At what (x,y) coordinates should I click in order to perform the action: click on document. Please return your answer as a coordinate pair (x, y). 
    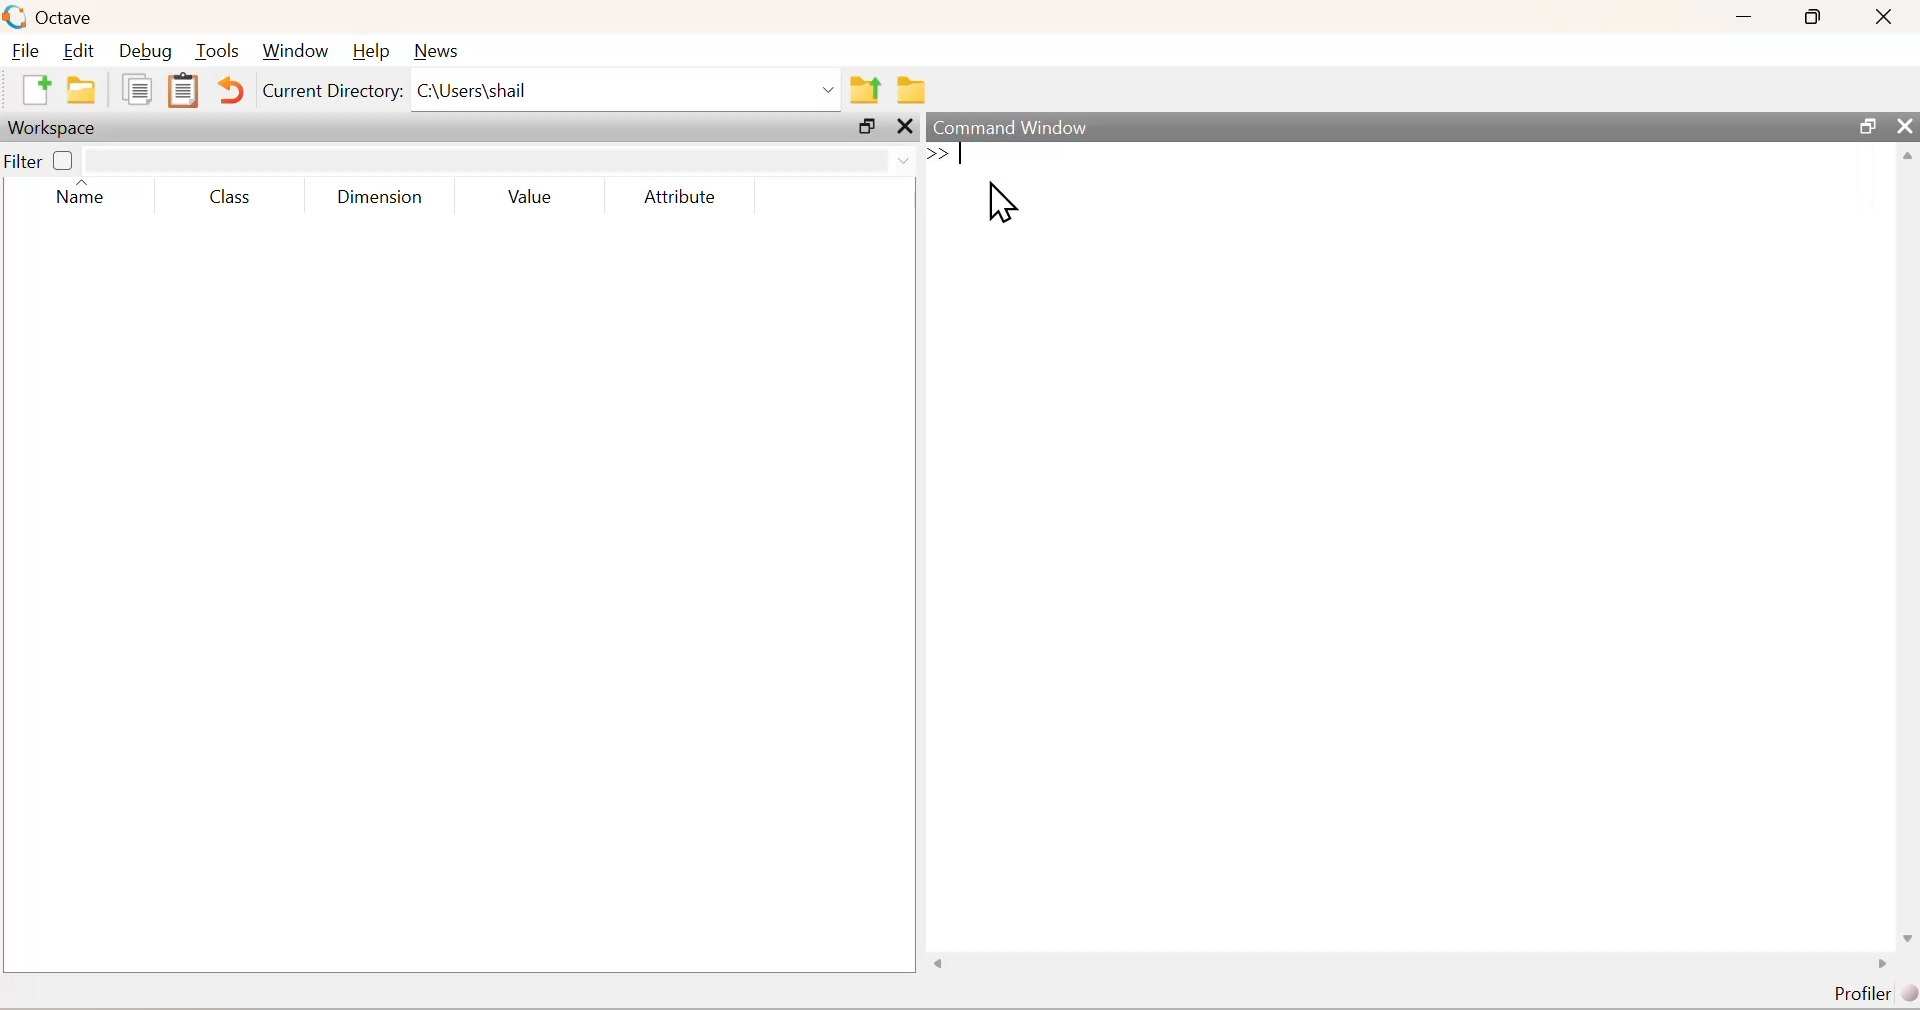
    Looking at the image, I should click on (137, 89).